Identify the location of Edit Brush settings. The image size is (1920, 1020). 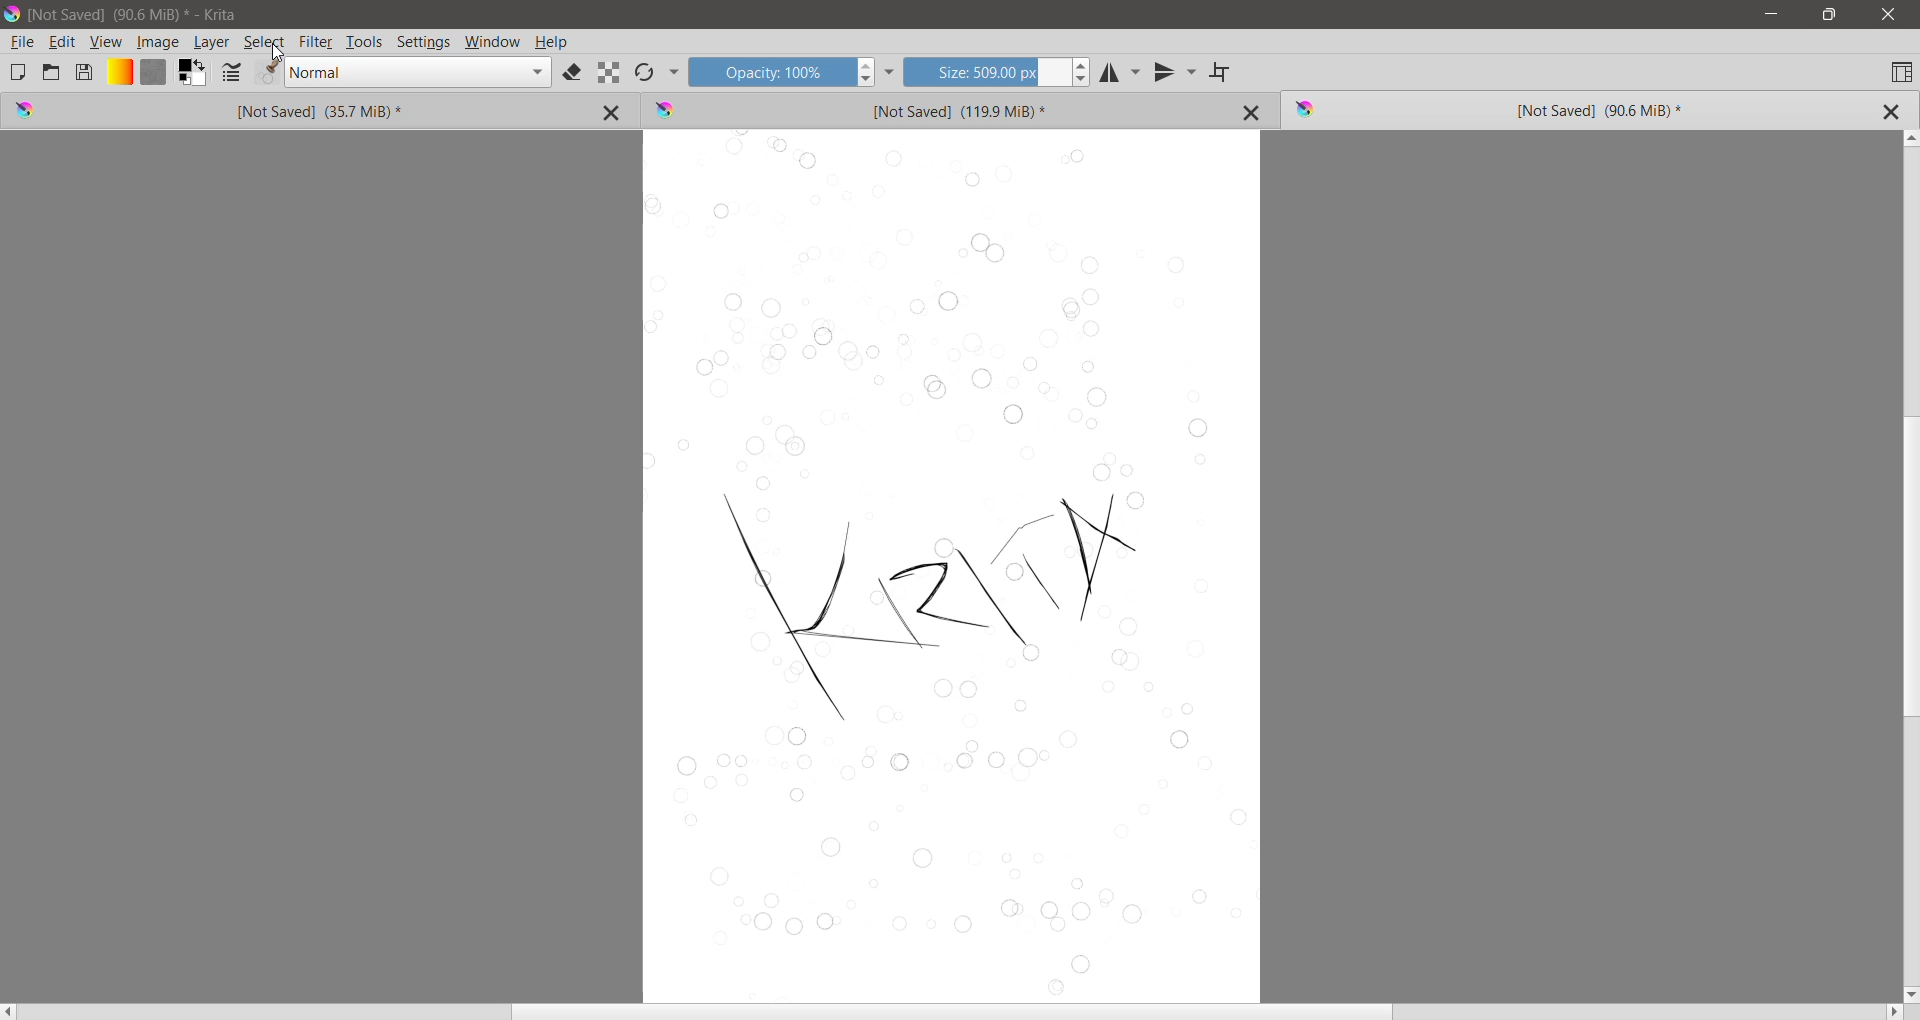
(231, 74).